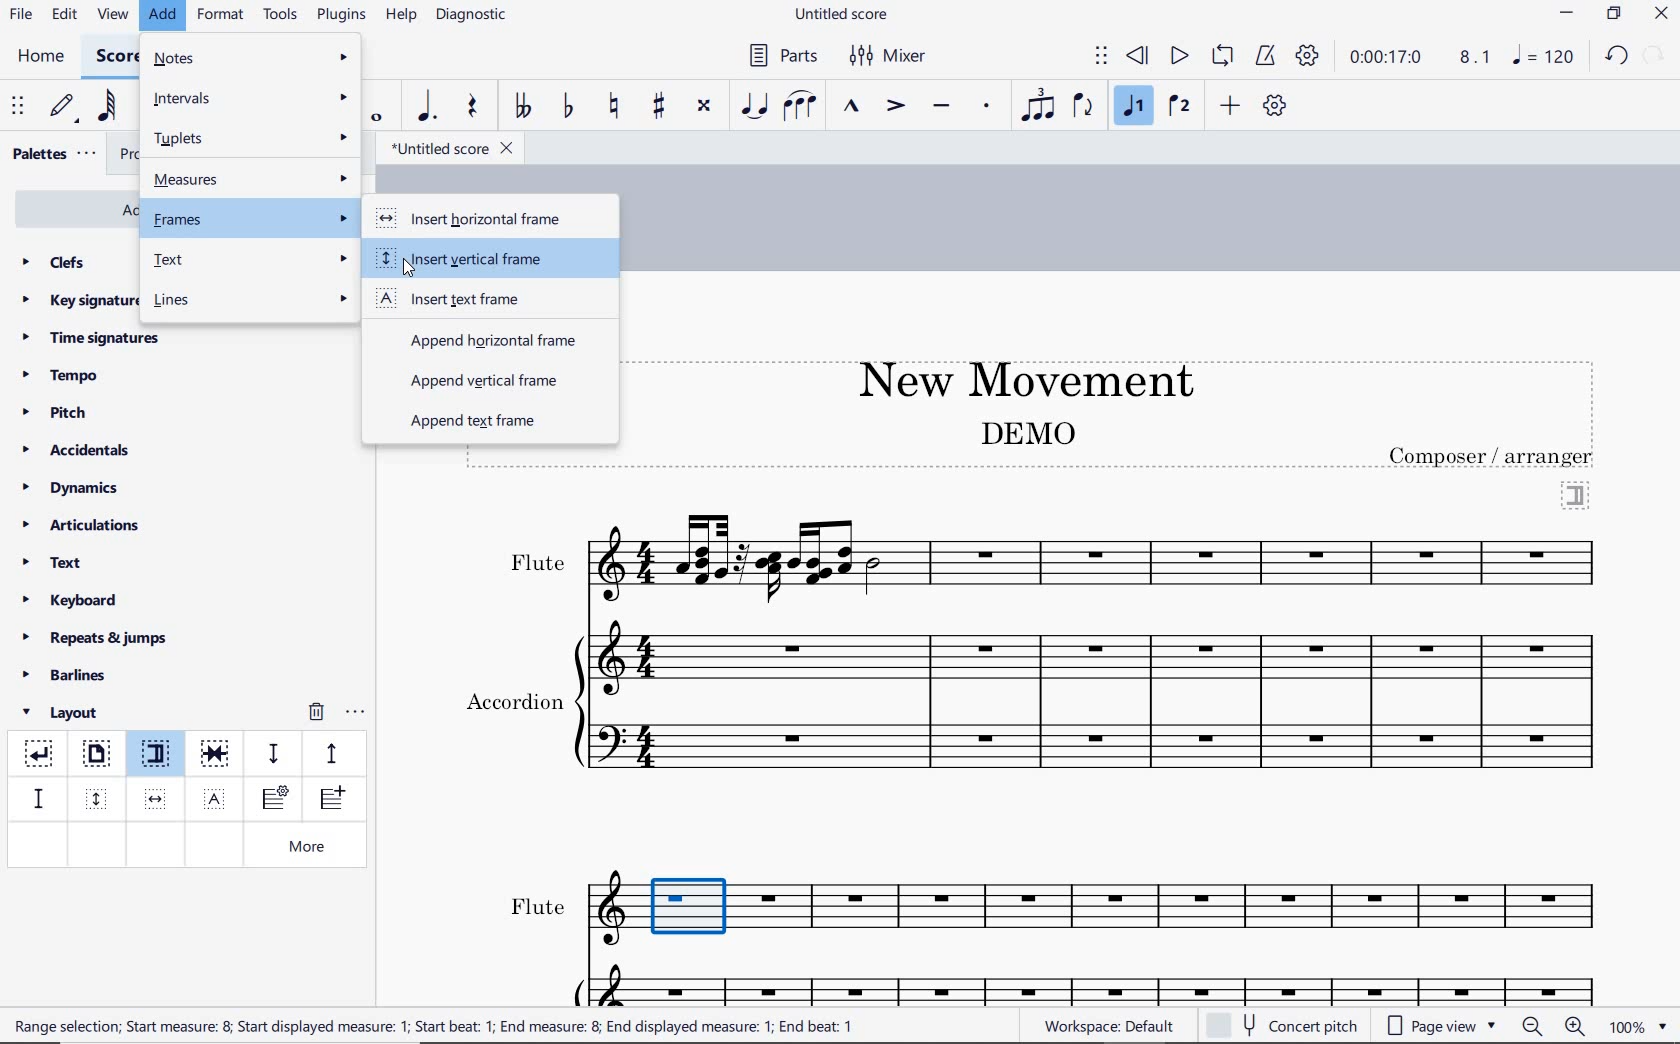  What do you see at coordinates (1656, 54) in the screenshot?
I see `redo` at bounding box center [1656, 54].